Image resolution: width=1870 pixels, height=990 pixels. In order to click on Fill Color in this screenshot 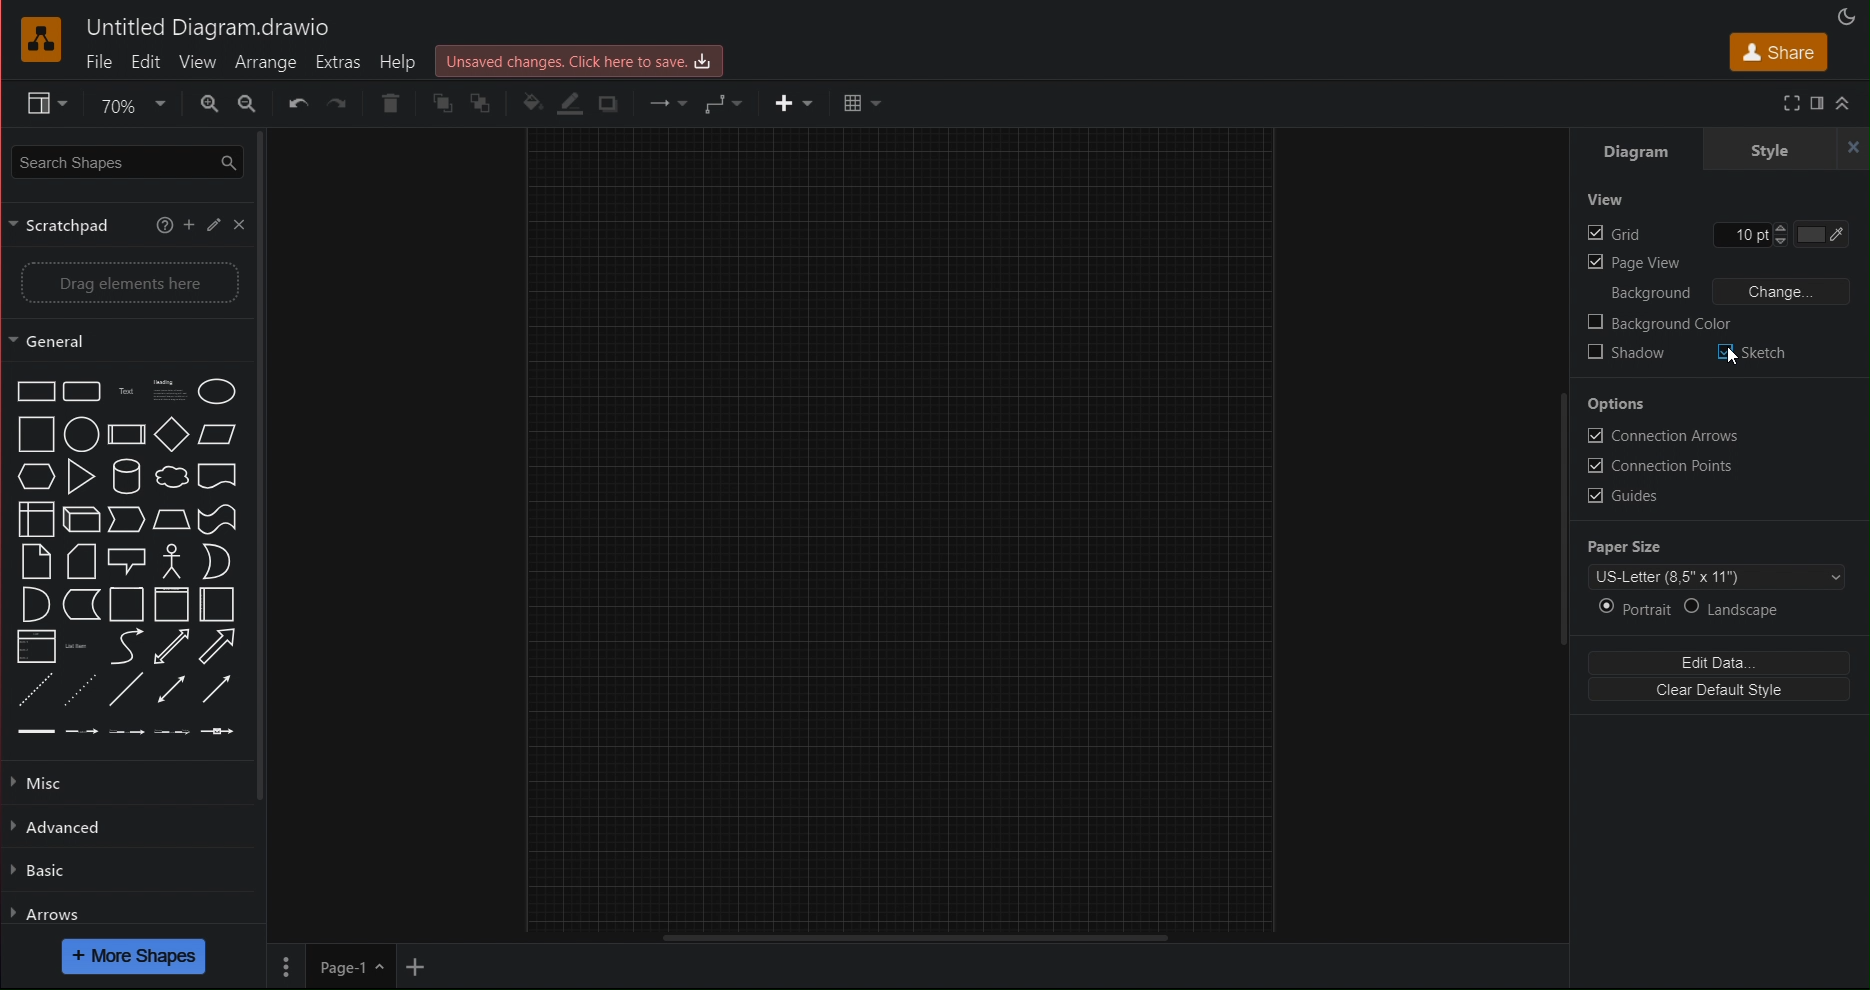, I will do `click(525, 101)`.